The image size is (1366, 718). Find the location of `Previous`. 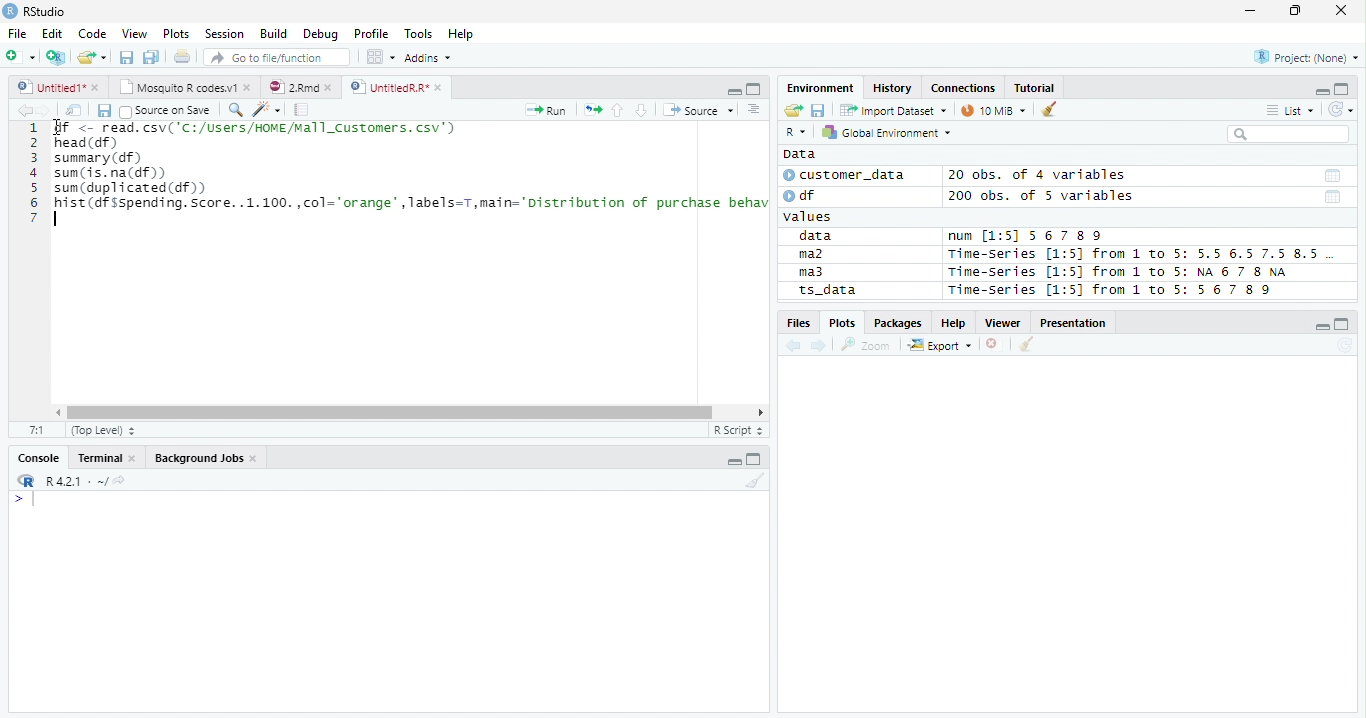

Previous is located at coordinates (22, 110).